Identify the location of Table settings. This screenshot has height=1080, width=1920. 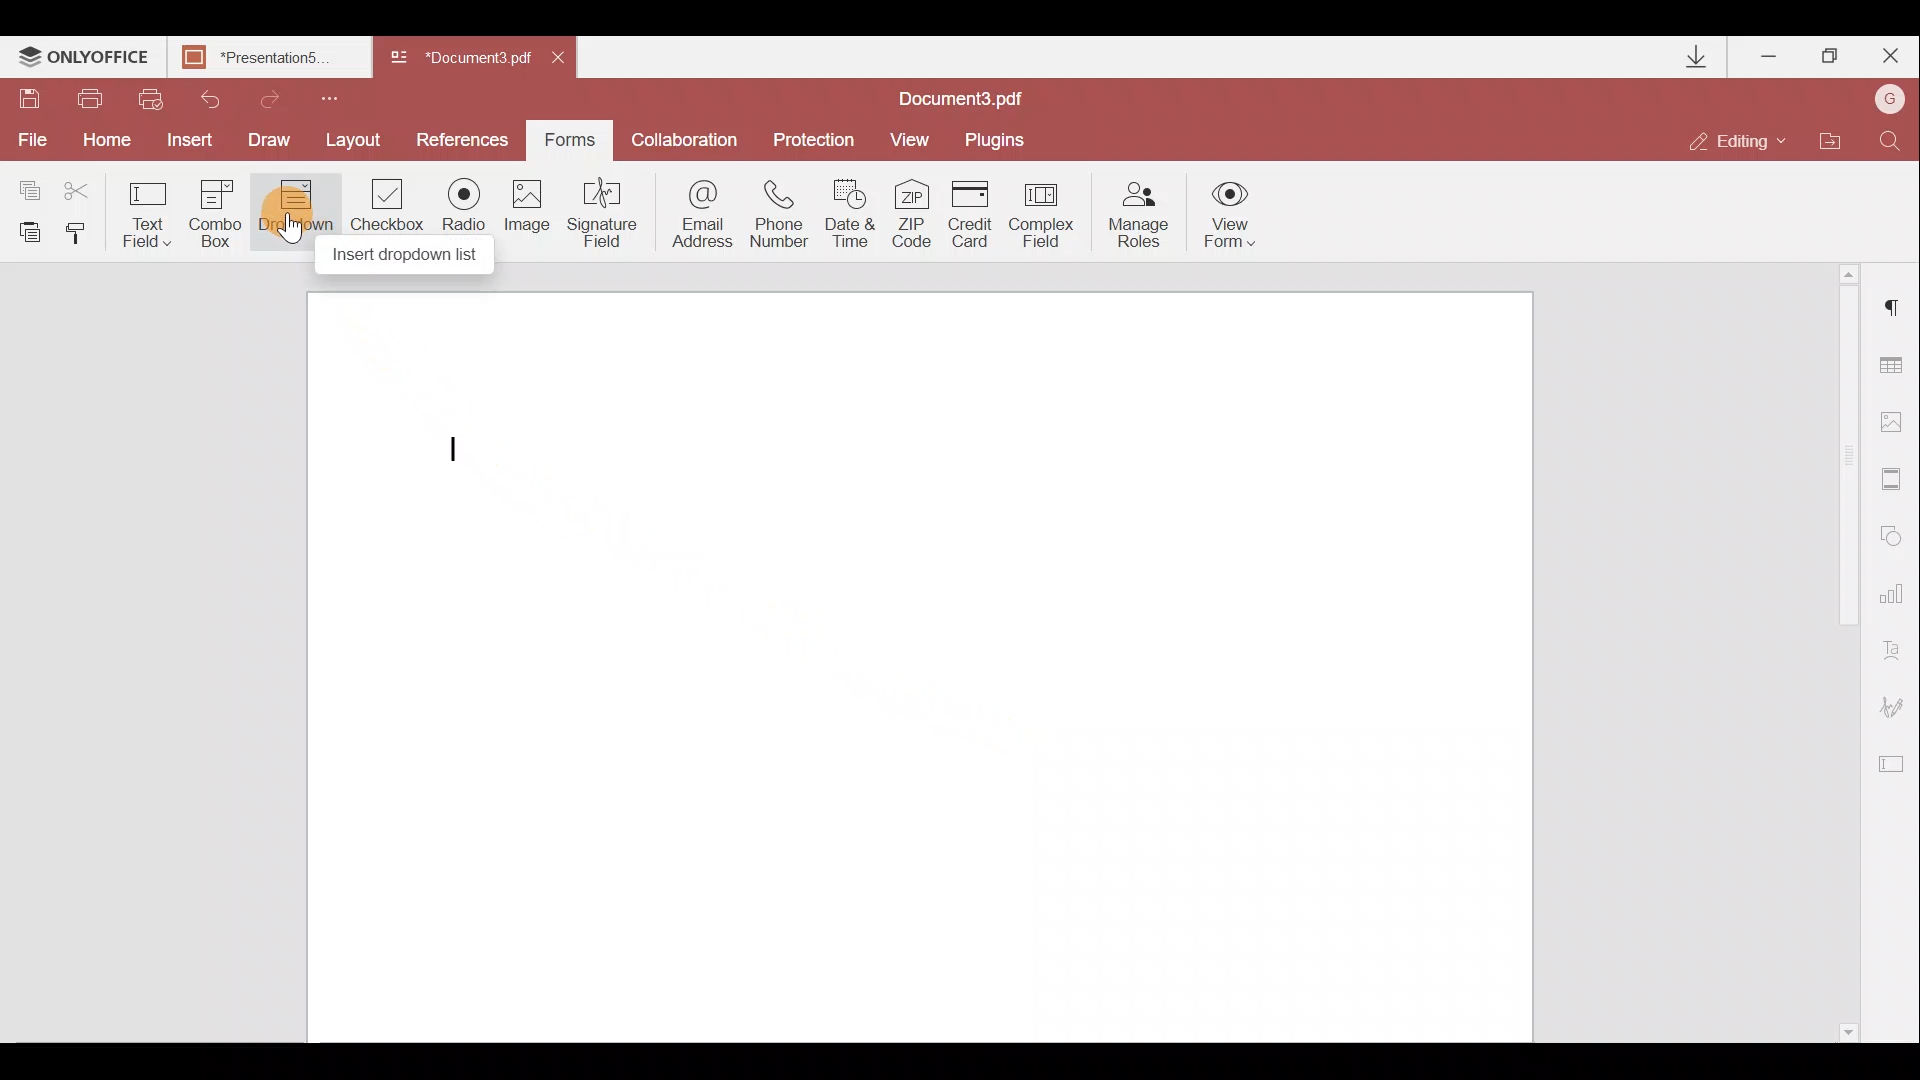
(1900, 365).